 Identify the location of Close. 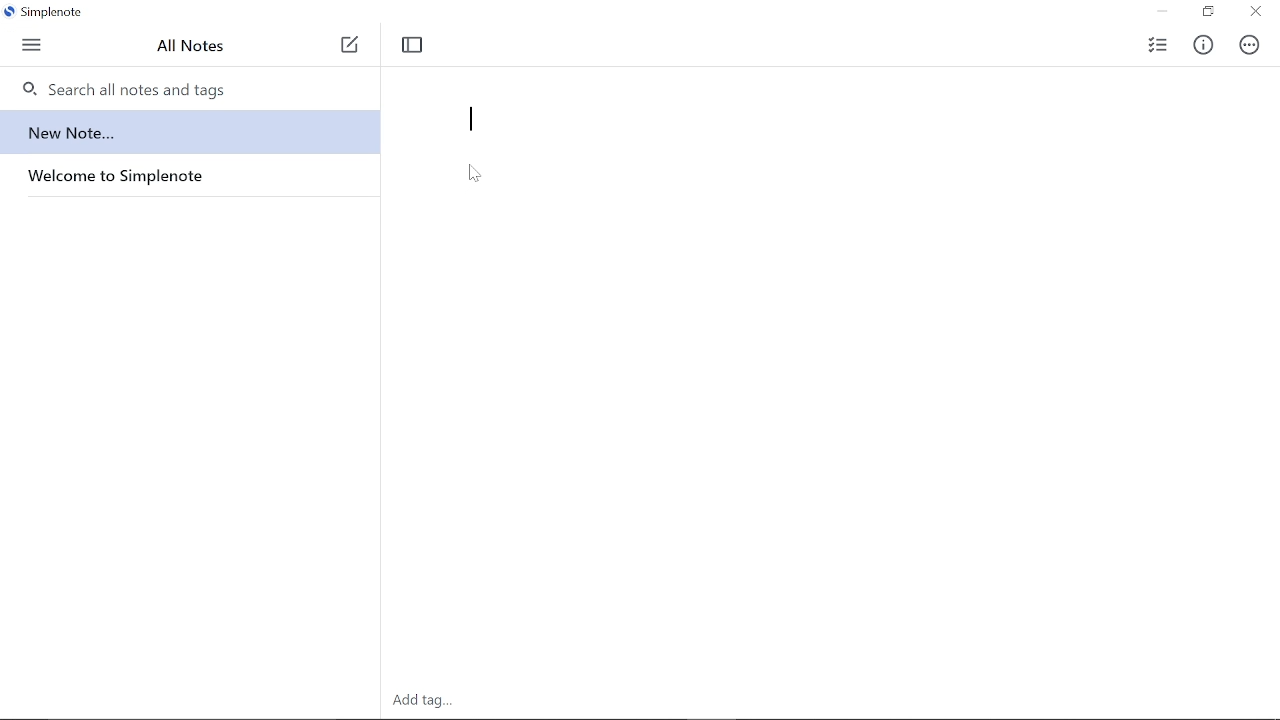
(1254, 12).